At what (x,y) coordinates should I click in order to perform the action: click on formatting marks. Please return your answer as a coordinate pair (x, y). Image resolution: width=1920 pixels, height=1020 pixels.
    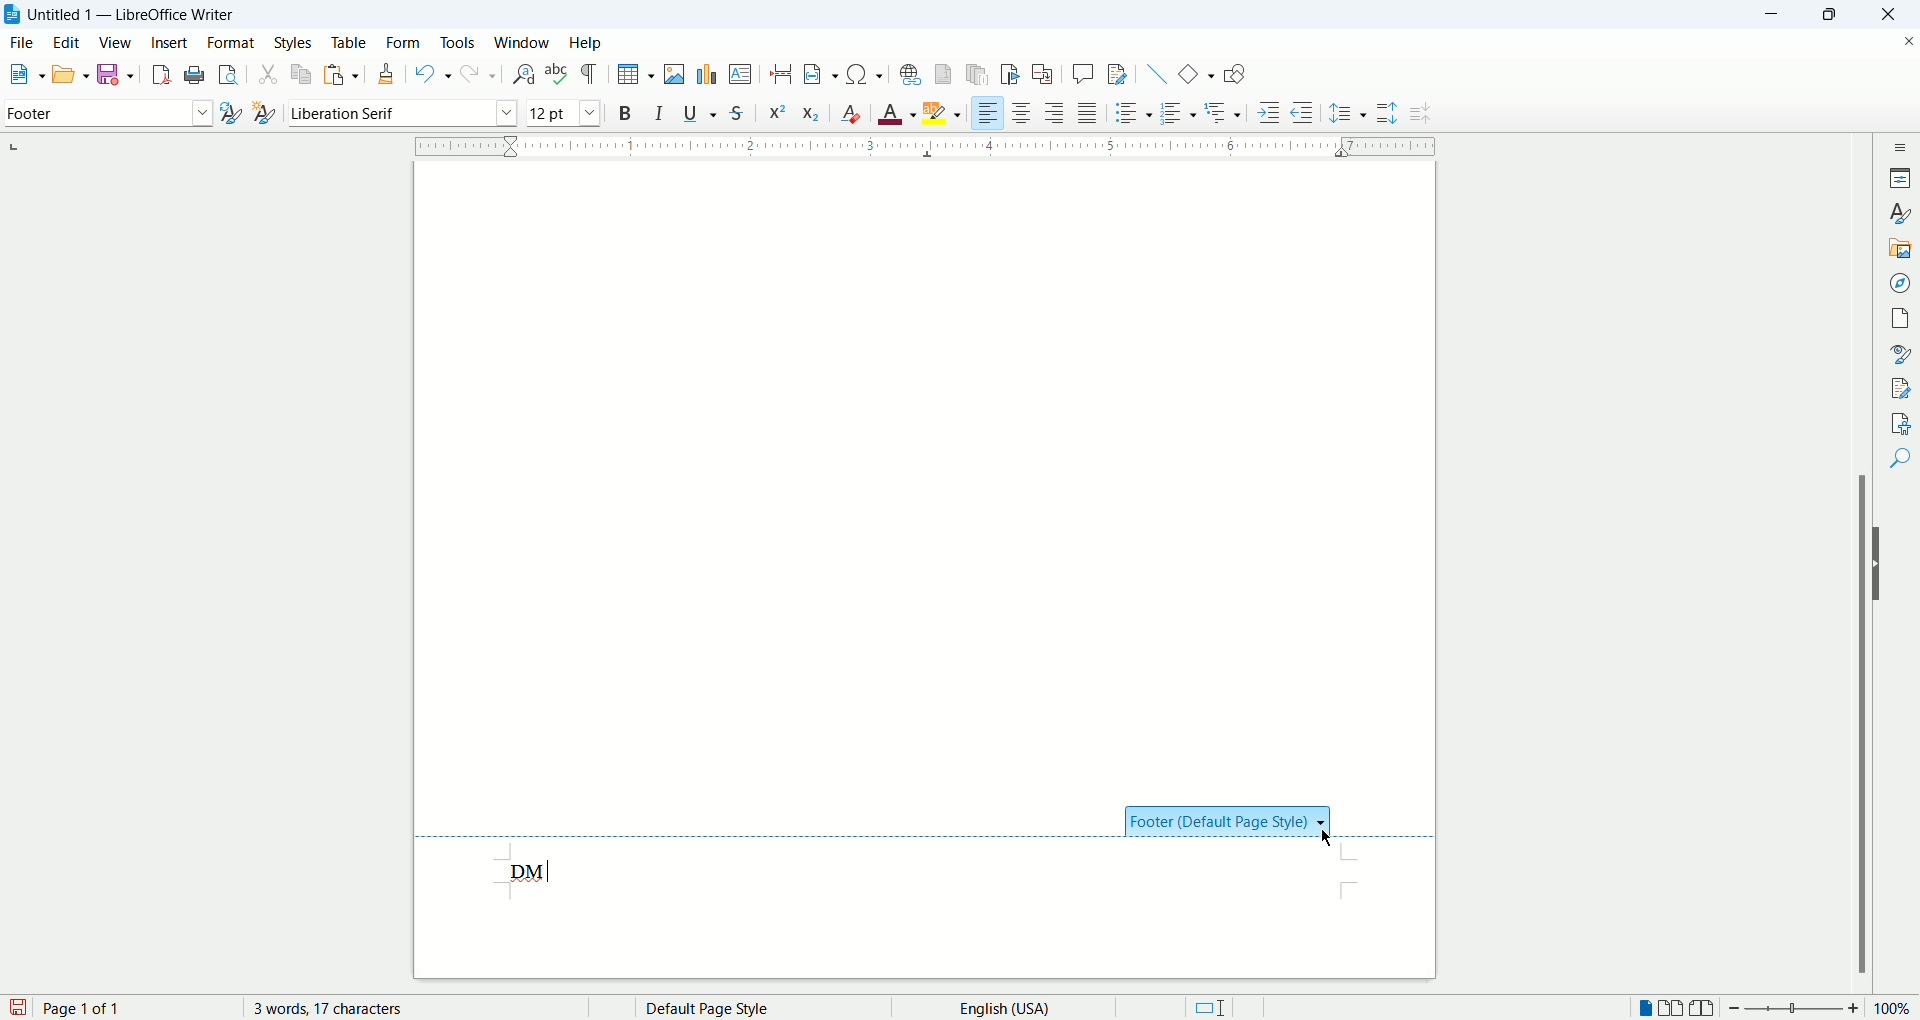
    Looking at the image, I should click on (593, 73).